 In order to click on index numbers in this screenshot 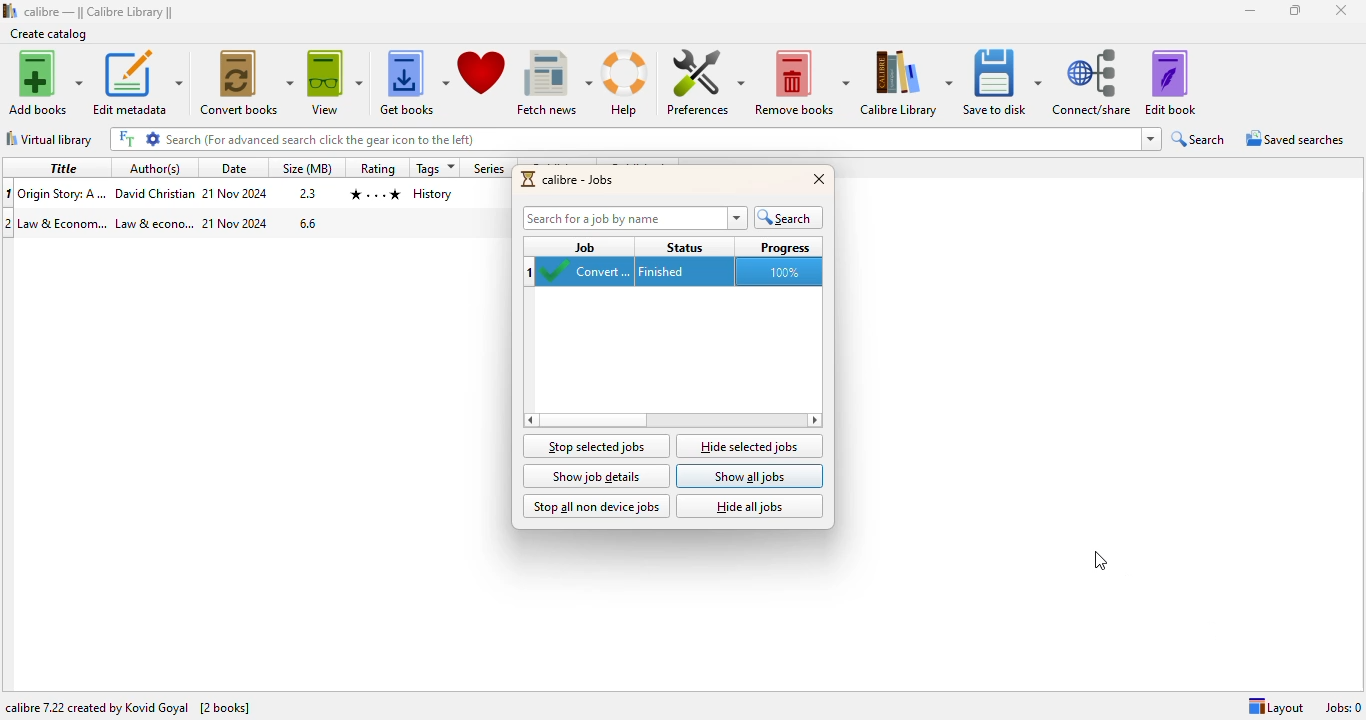, I will do `click(531, 271)`.